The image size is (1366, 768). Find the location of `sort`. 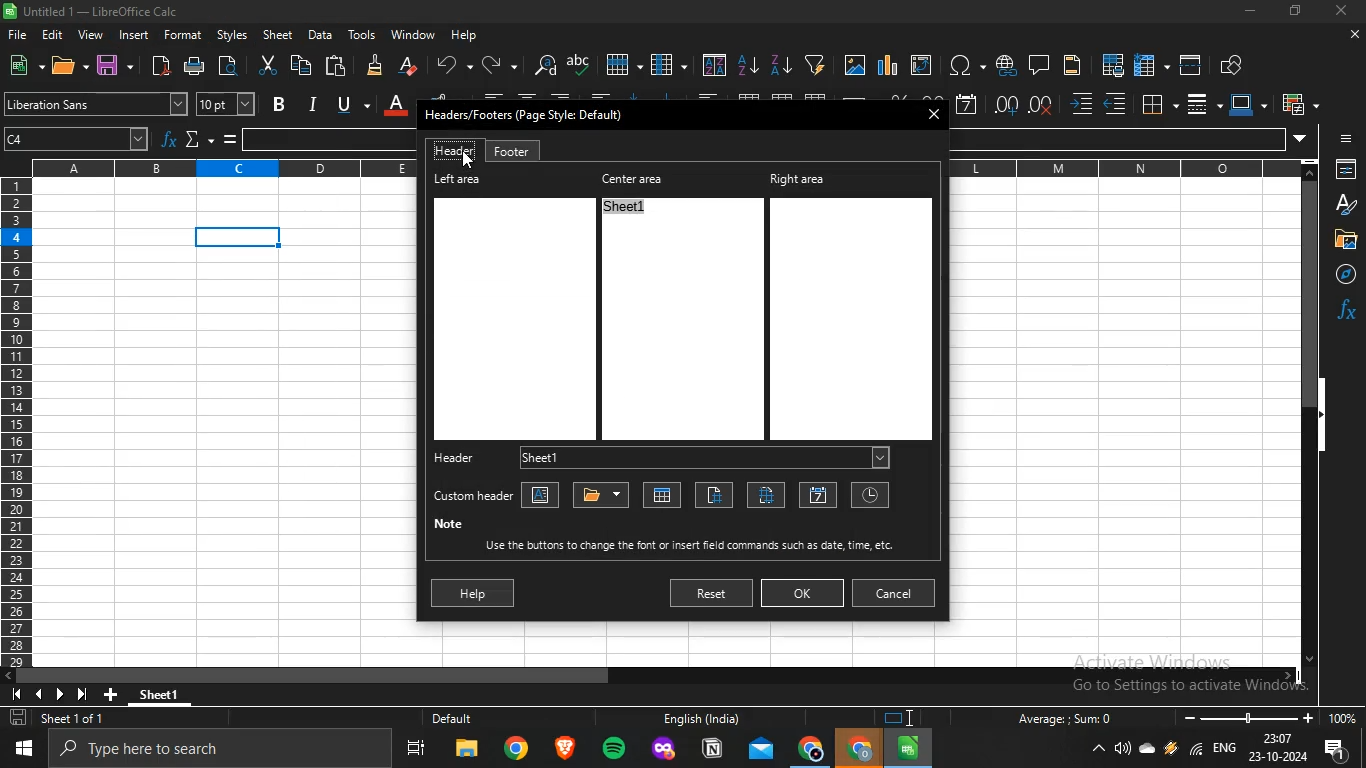

sort is located at coordinates (715, 65).